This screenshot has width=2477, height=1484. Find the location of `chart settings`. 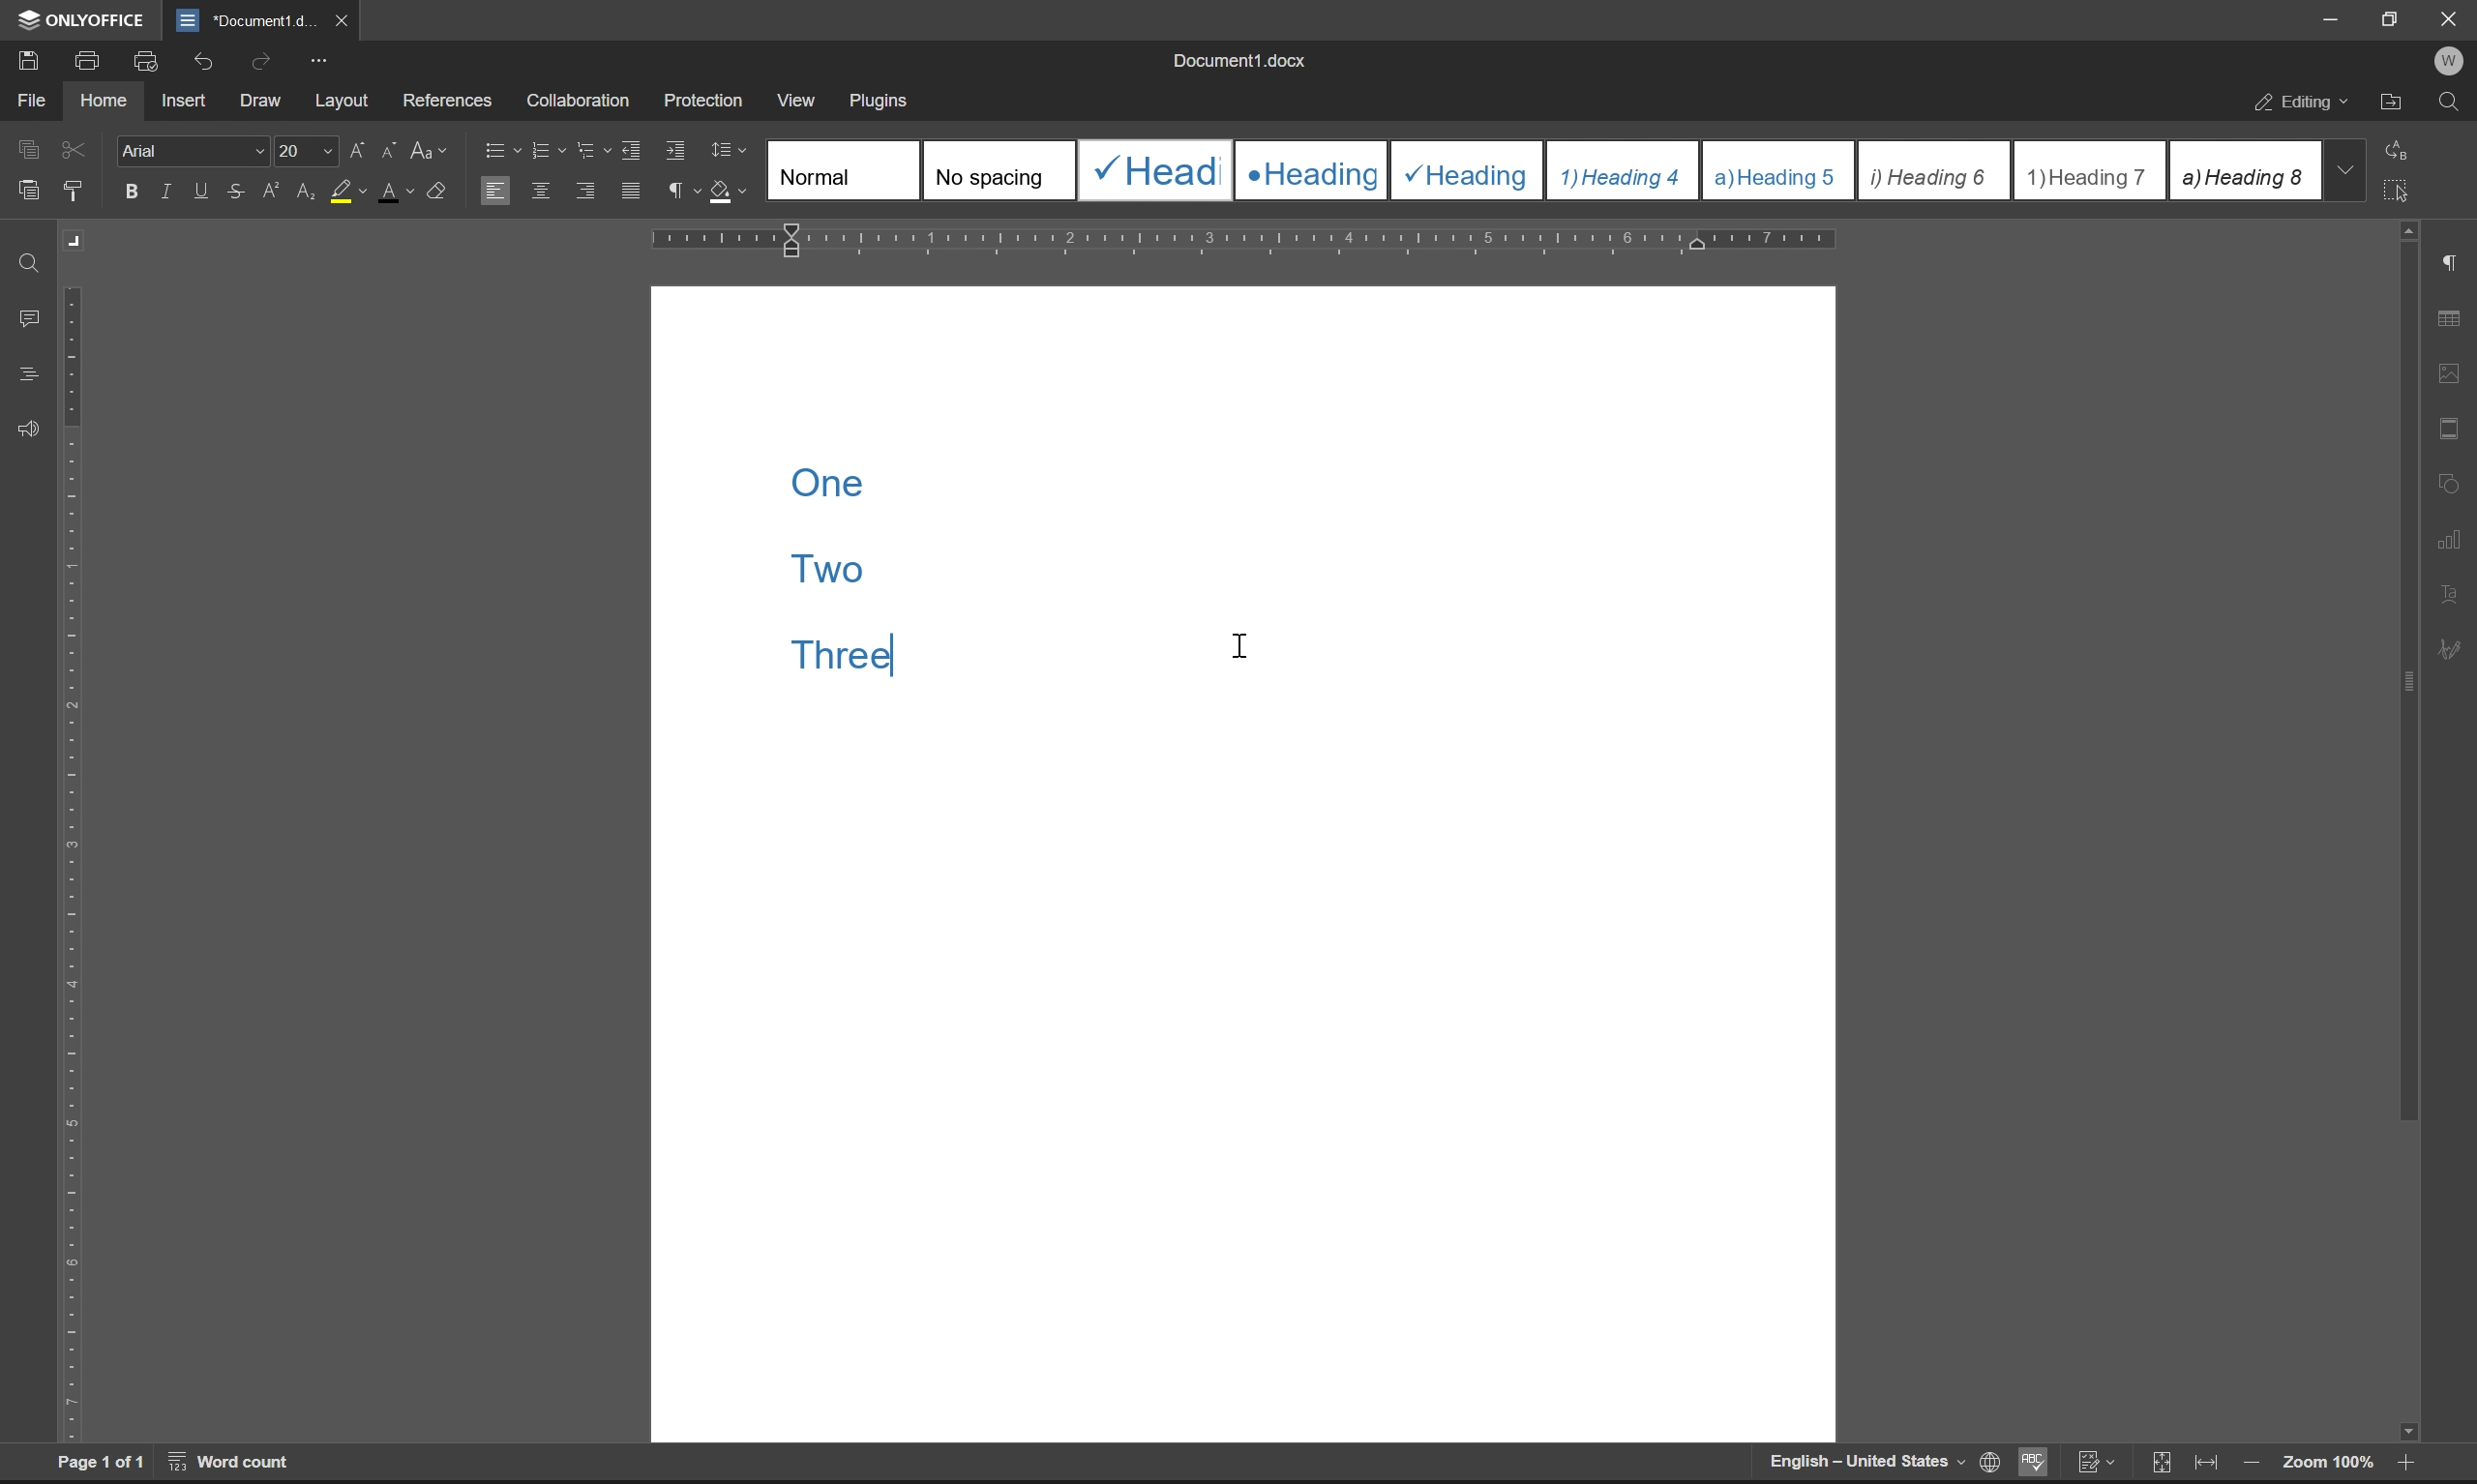

chart settings is located at coordinates (2451, 534).